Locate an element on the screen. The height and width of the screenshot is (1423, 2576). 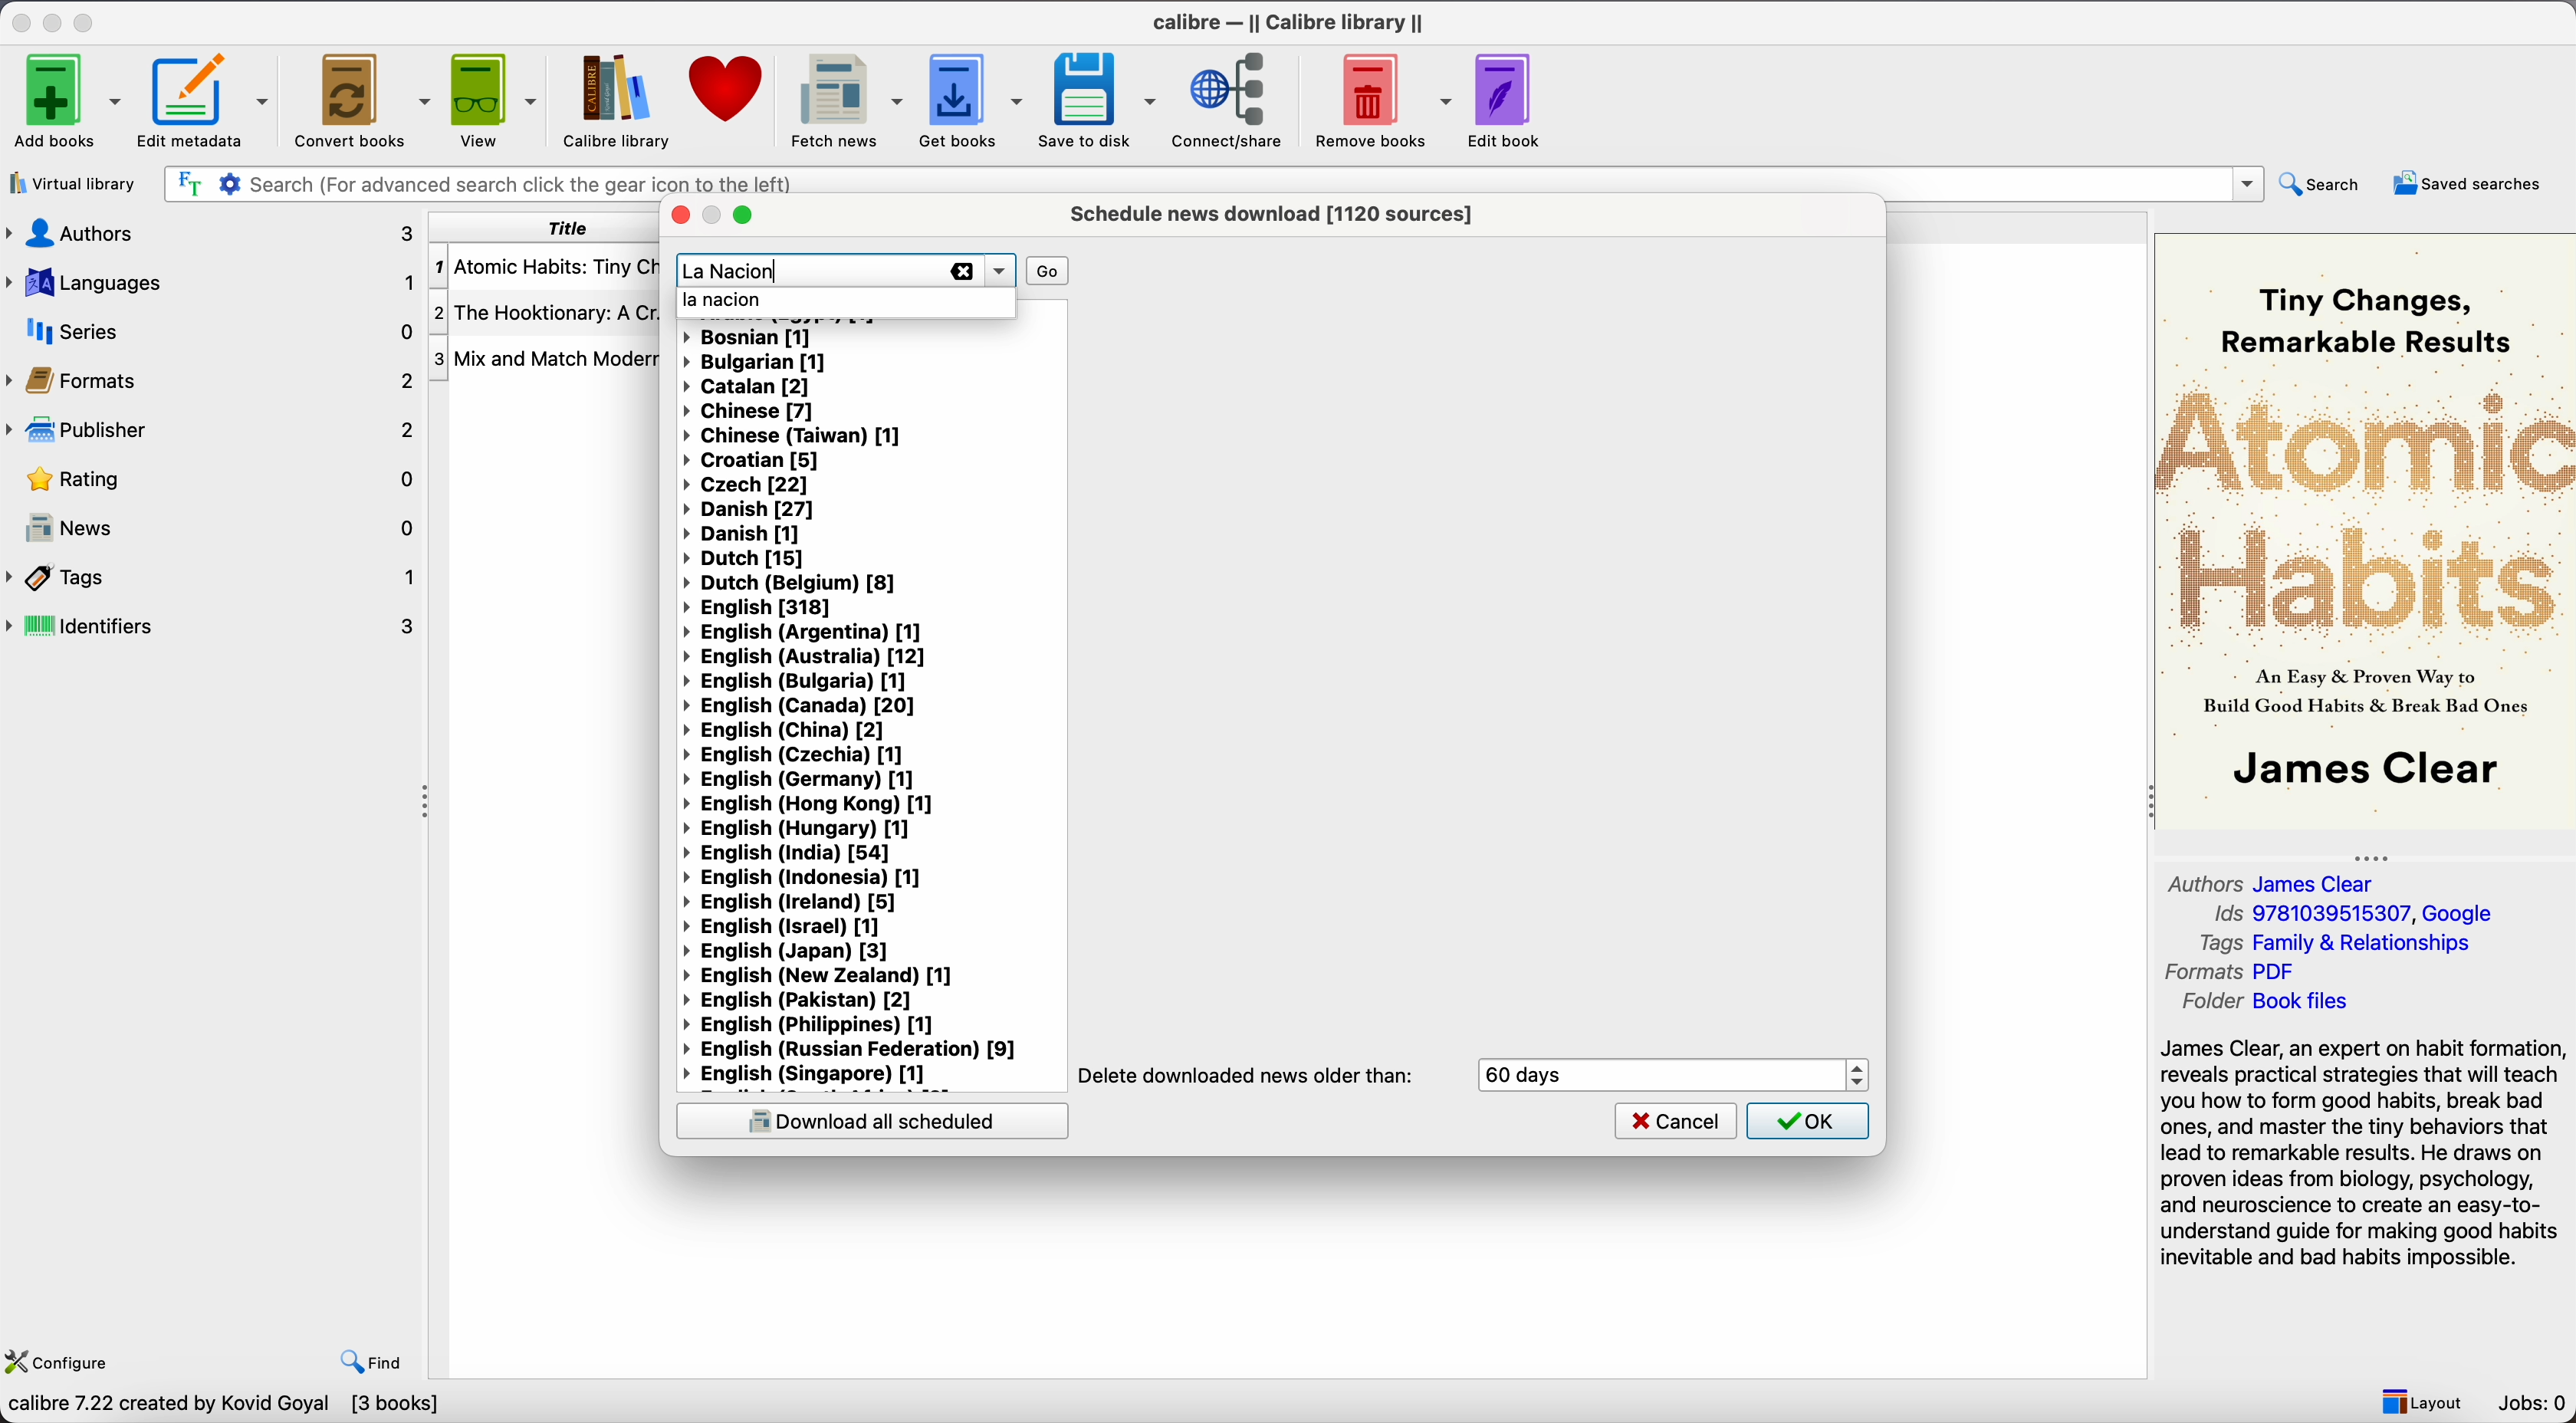
clibre 7.22 created by kovid Goyal [3 books] is located at coordinates (222, 1407).